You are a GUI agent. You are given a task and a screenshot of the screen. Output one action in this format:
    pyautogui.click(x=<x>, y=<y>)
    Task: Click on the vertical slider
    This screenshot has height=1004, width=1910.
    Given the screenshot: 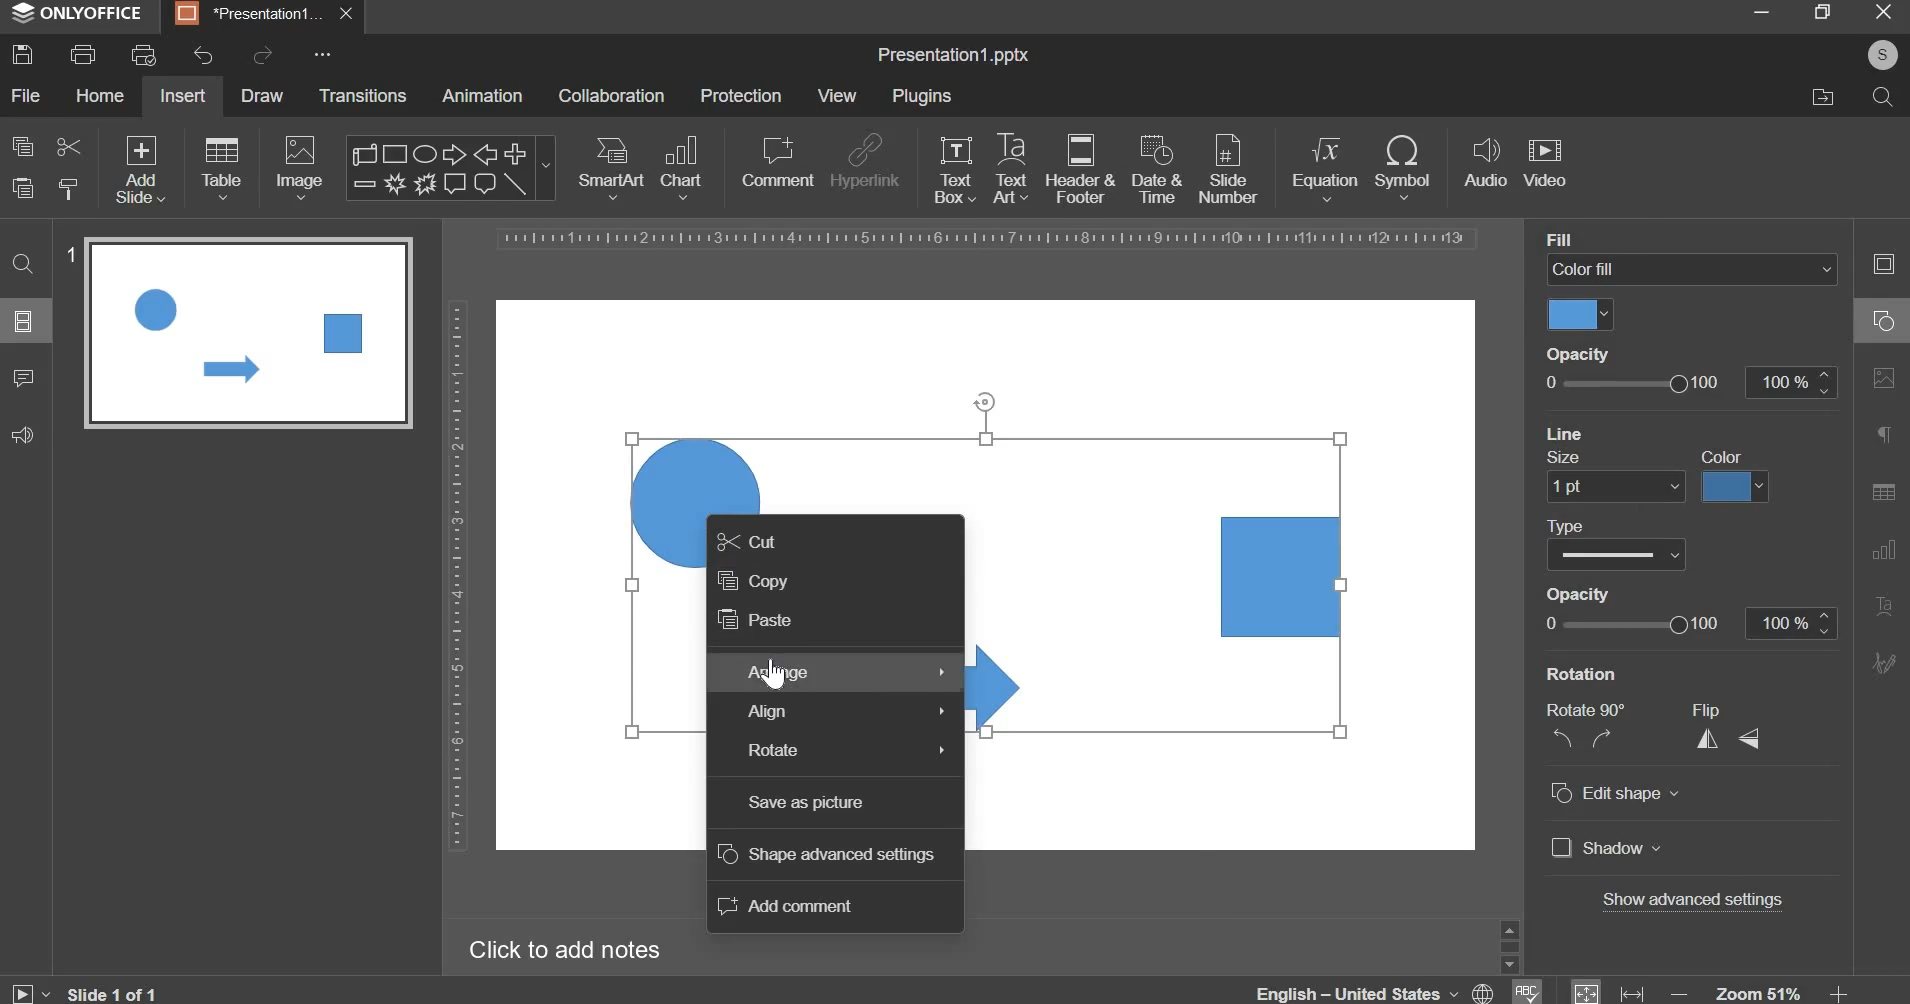 What is the action you would take?
    pyautogui.click(x=1509, y=945)
    